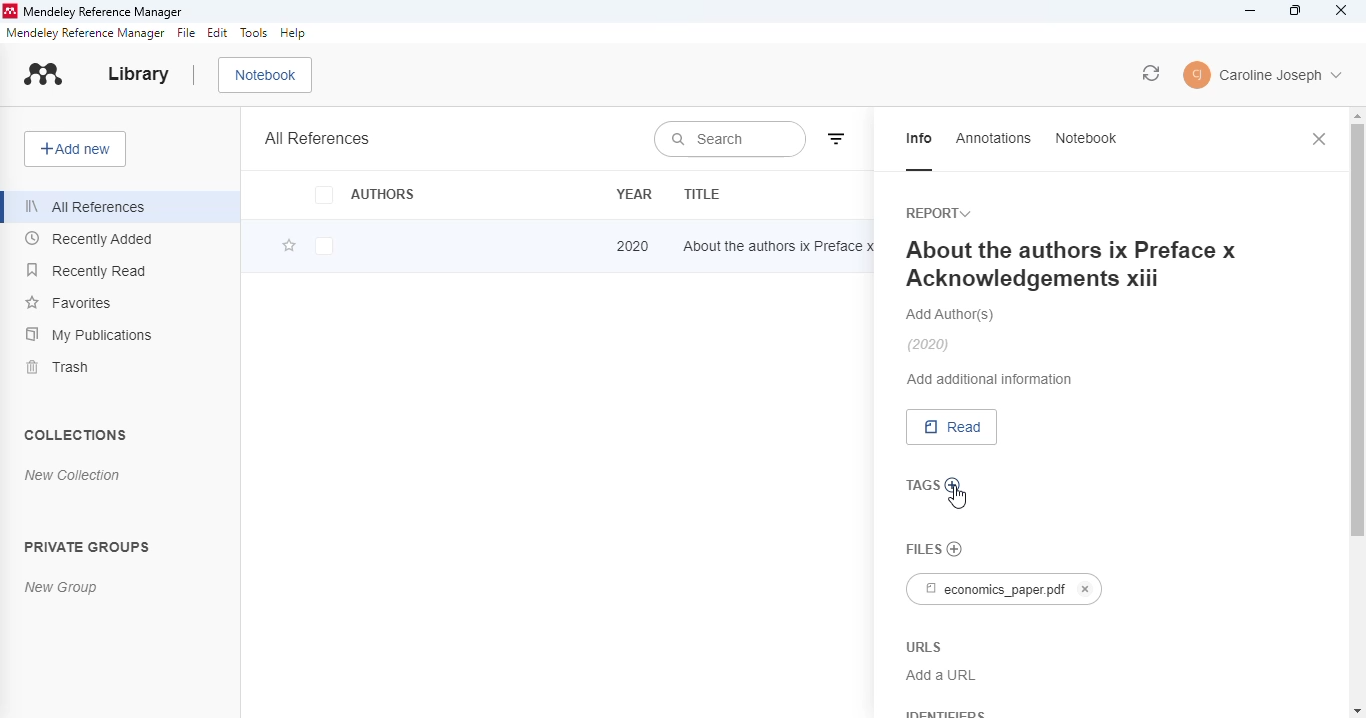 This screenshot has height=718, width=1366. Describe the element at coordinates (292, 33) in the screenshot. I see `help` at that location.